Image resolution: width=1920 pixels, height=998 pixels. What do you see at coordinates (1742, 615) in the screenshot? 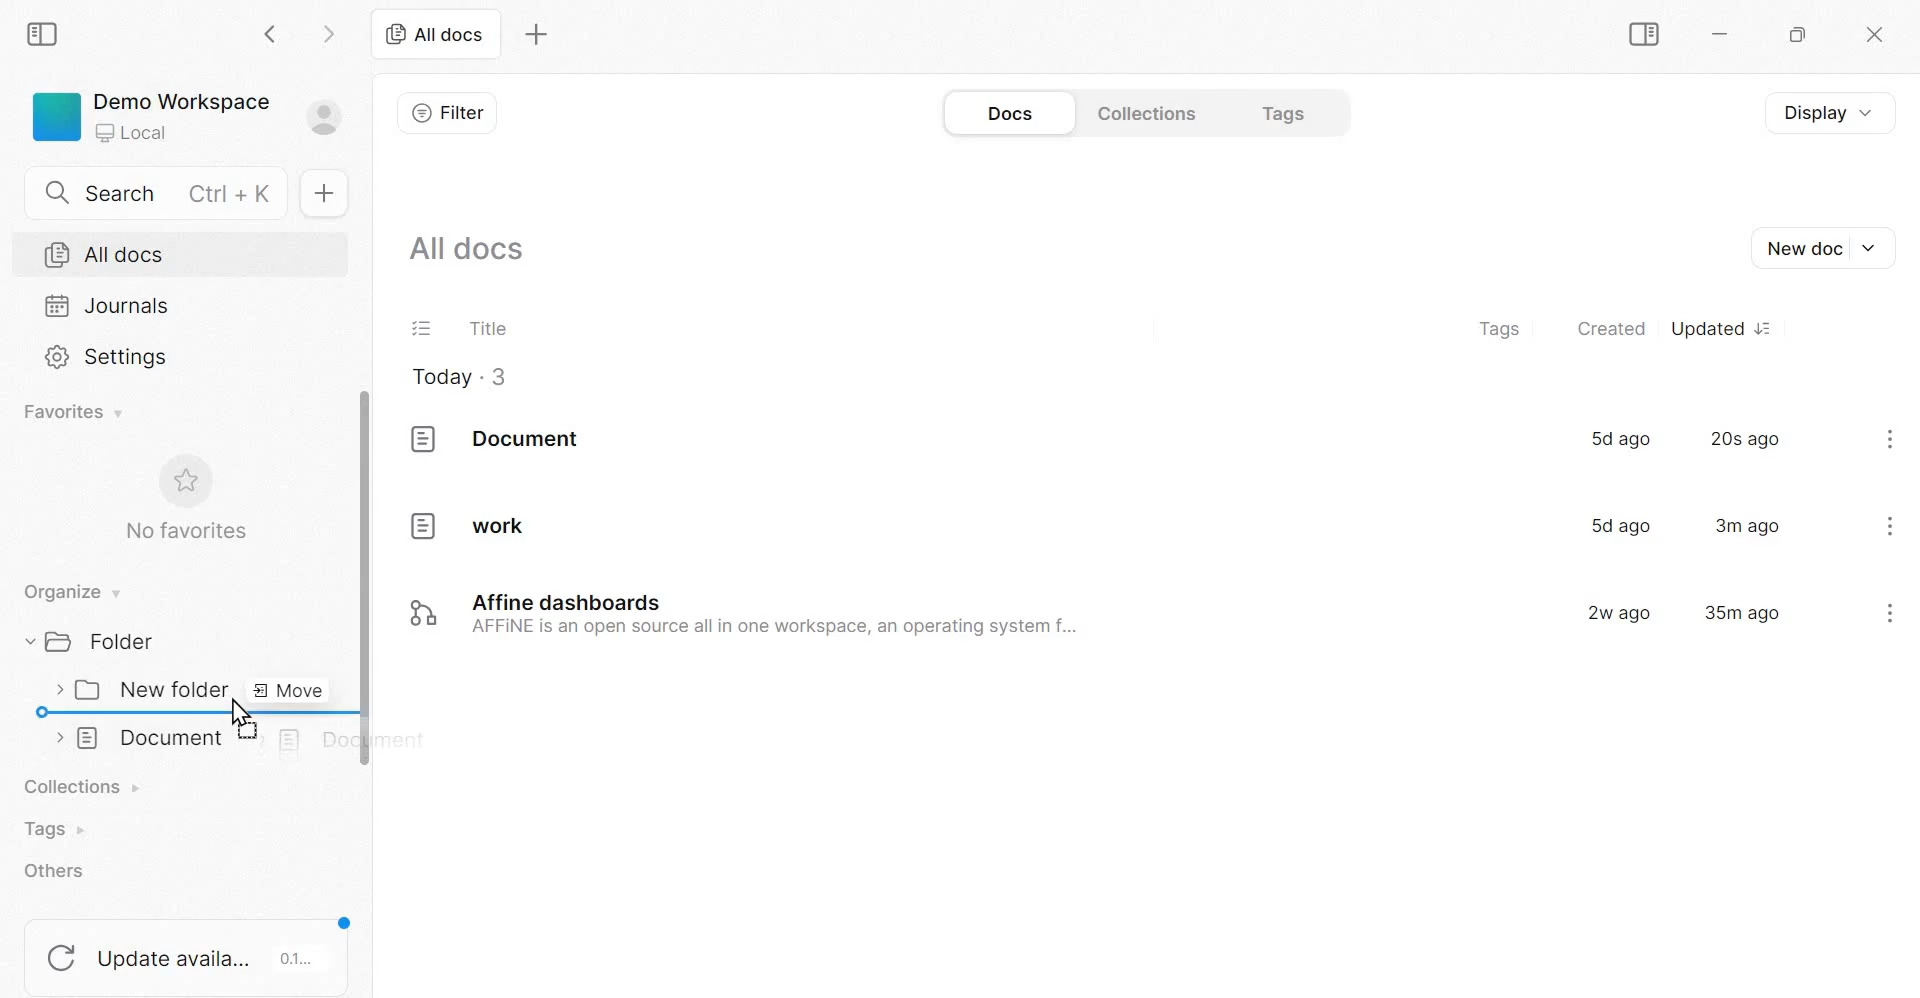
I see `35m ago` at bounding box center [1742, 615].